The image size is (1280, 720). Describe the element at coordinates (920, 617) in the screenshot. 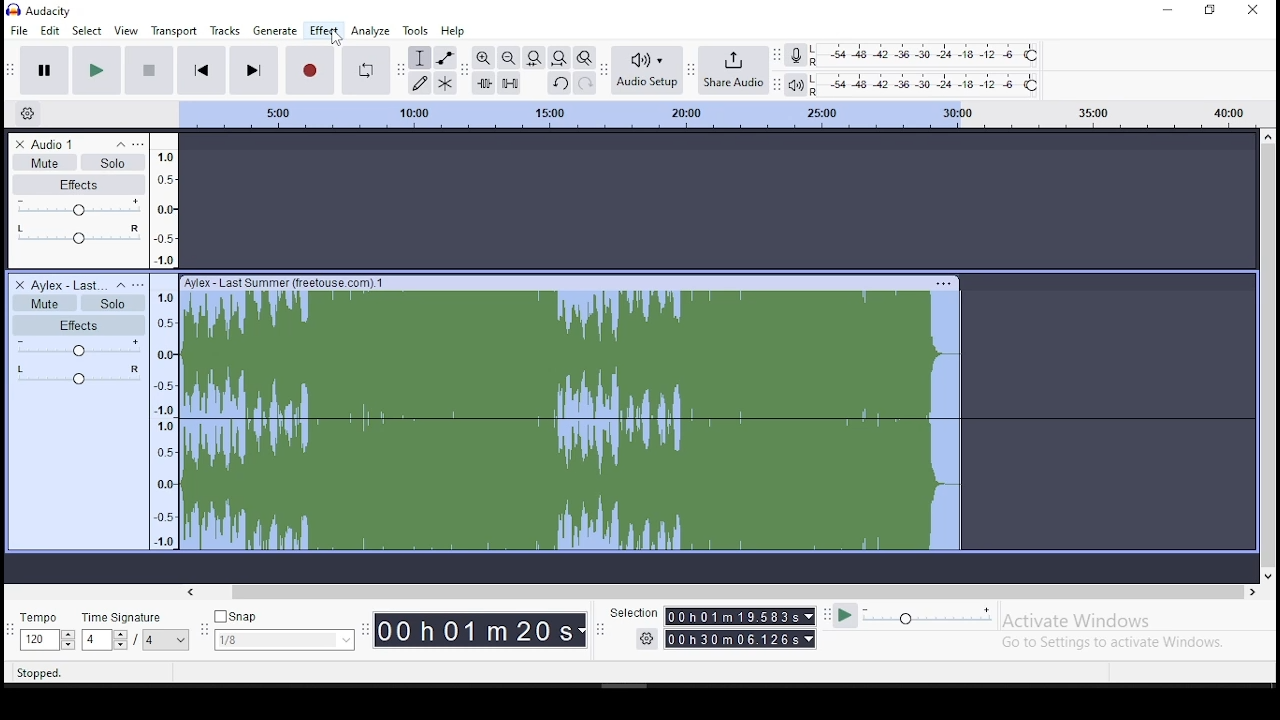

I see `playback speed` at that location.